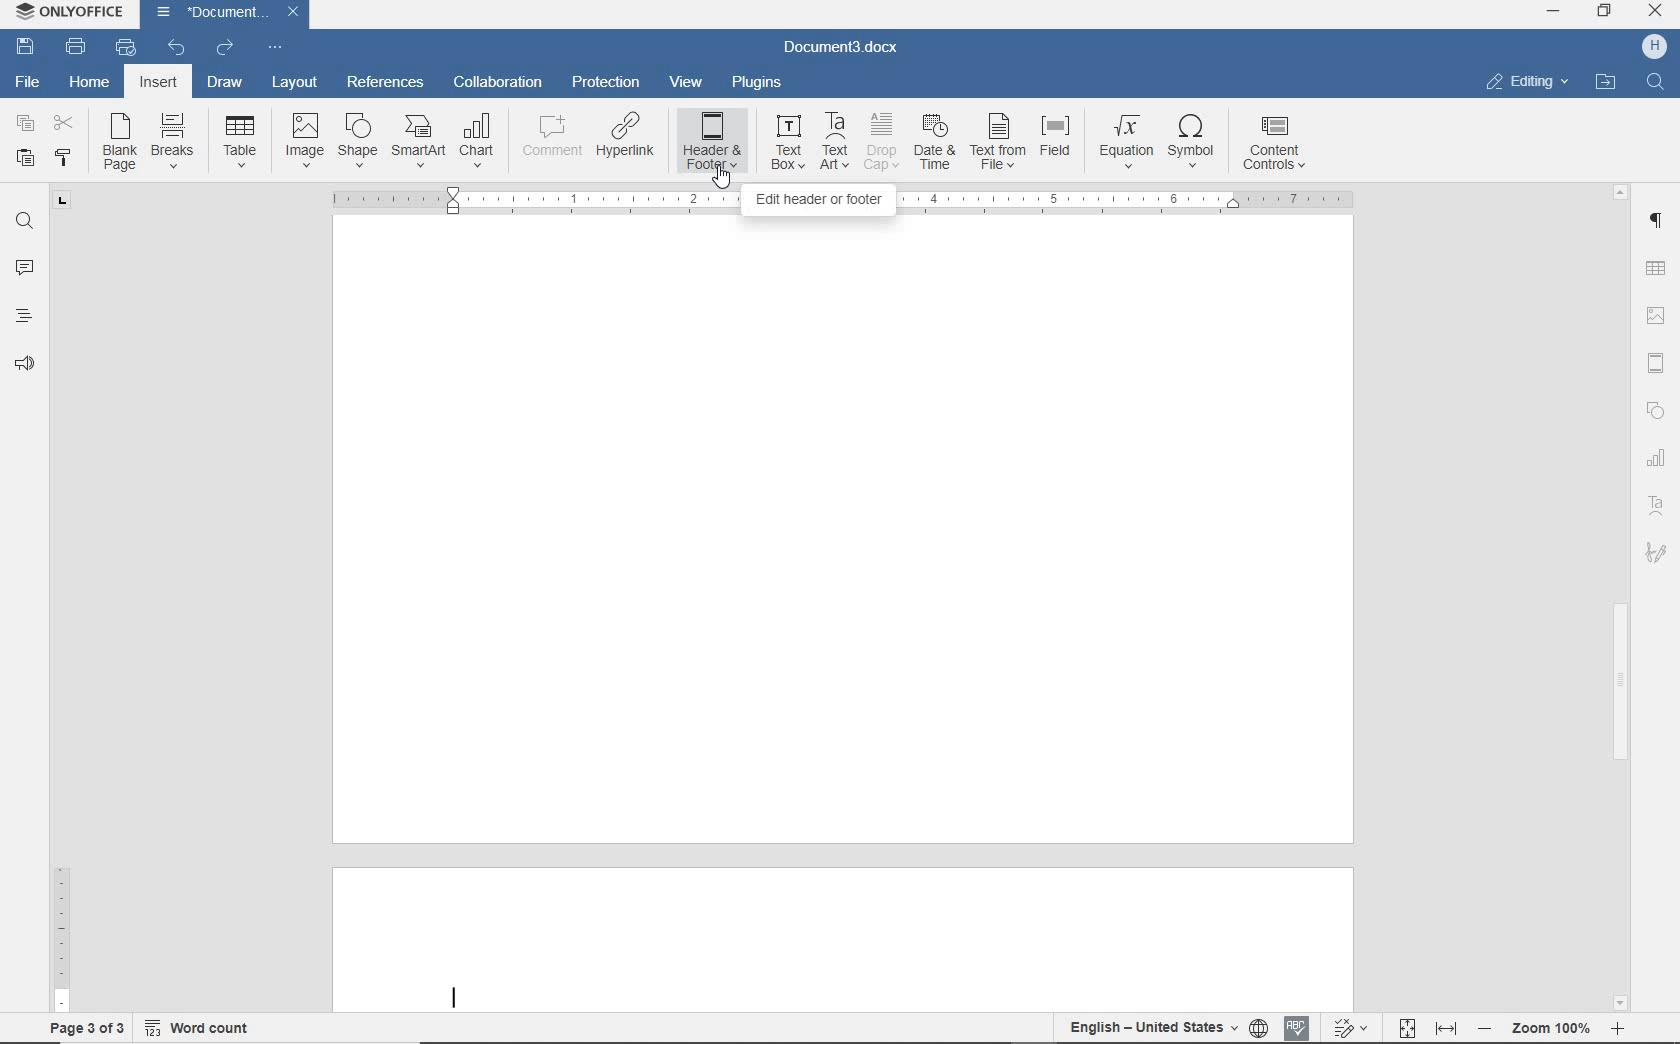 Image resolution: width=1680 pixels, height=1044 pixels. What do you see at coordinates (240, 142) in the screenshot?
I see `TABLE` at bounding box center [240, 142].